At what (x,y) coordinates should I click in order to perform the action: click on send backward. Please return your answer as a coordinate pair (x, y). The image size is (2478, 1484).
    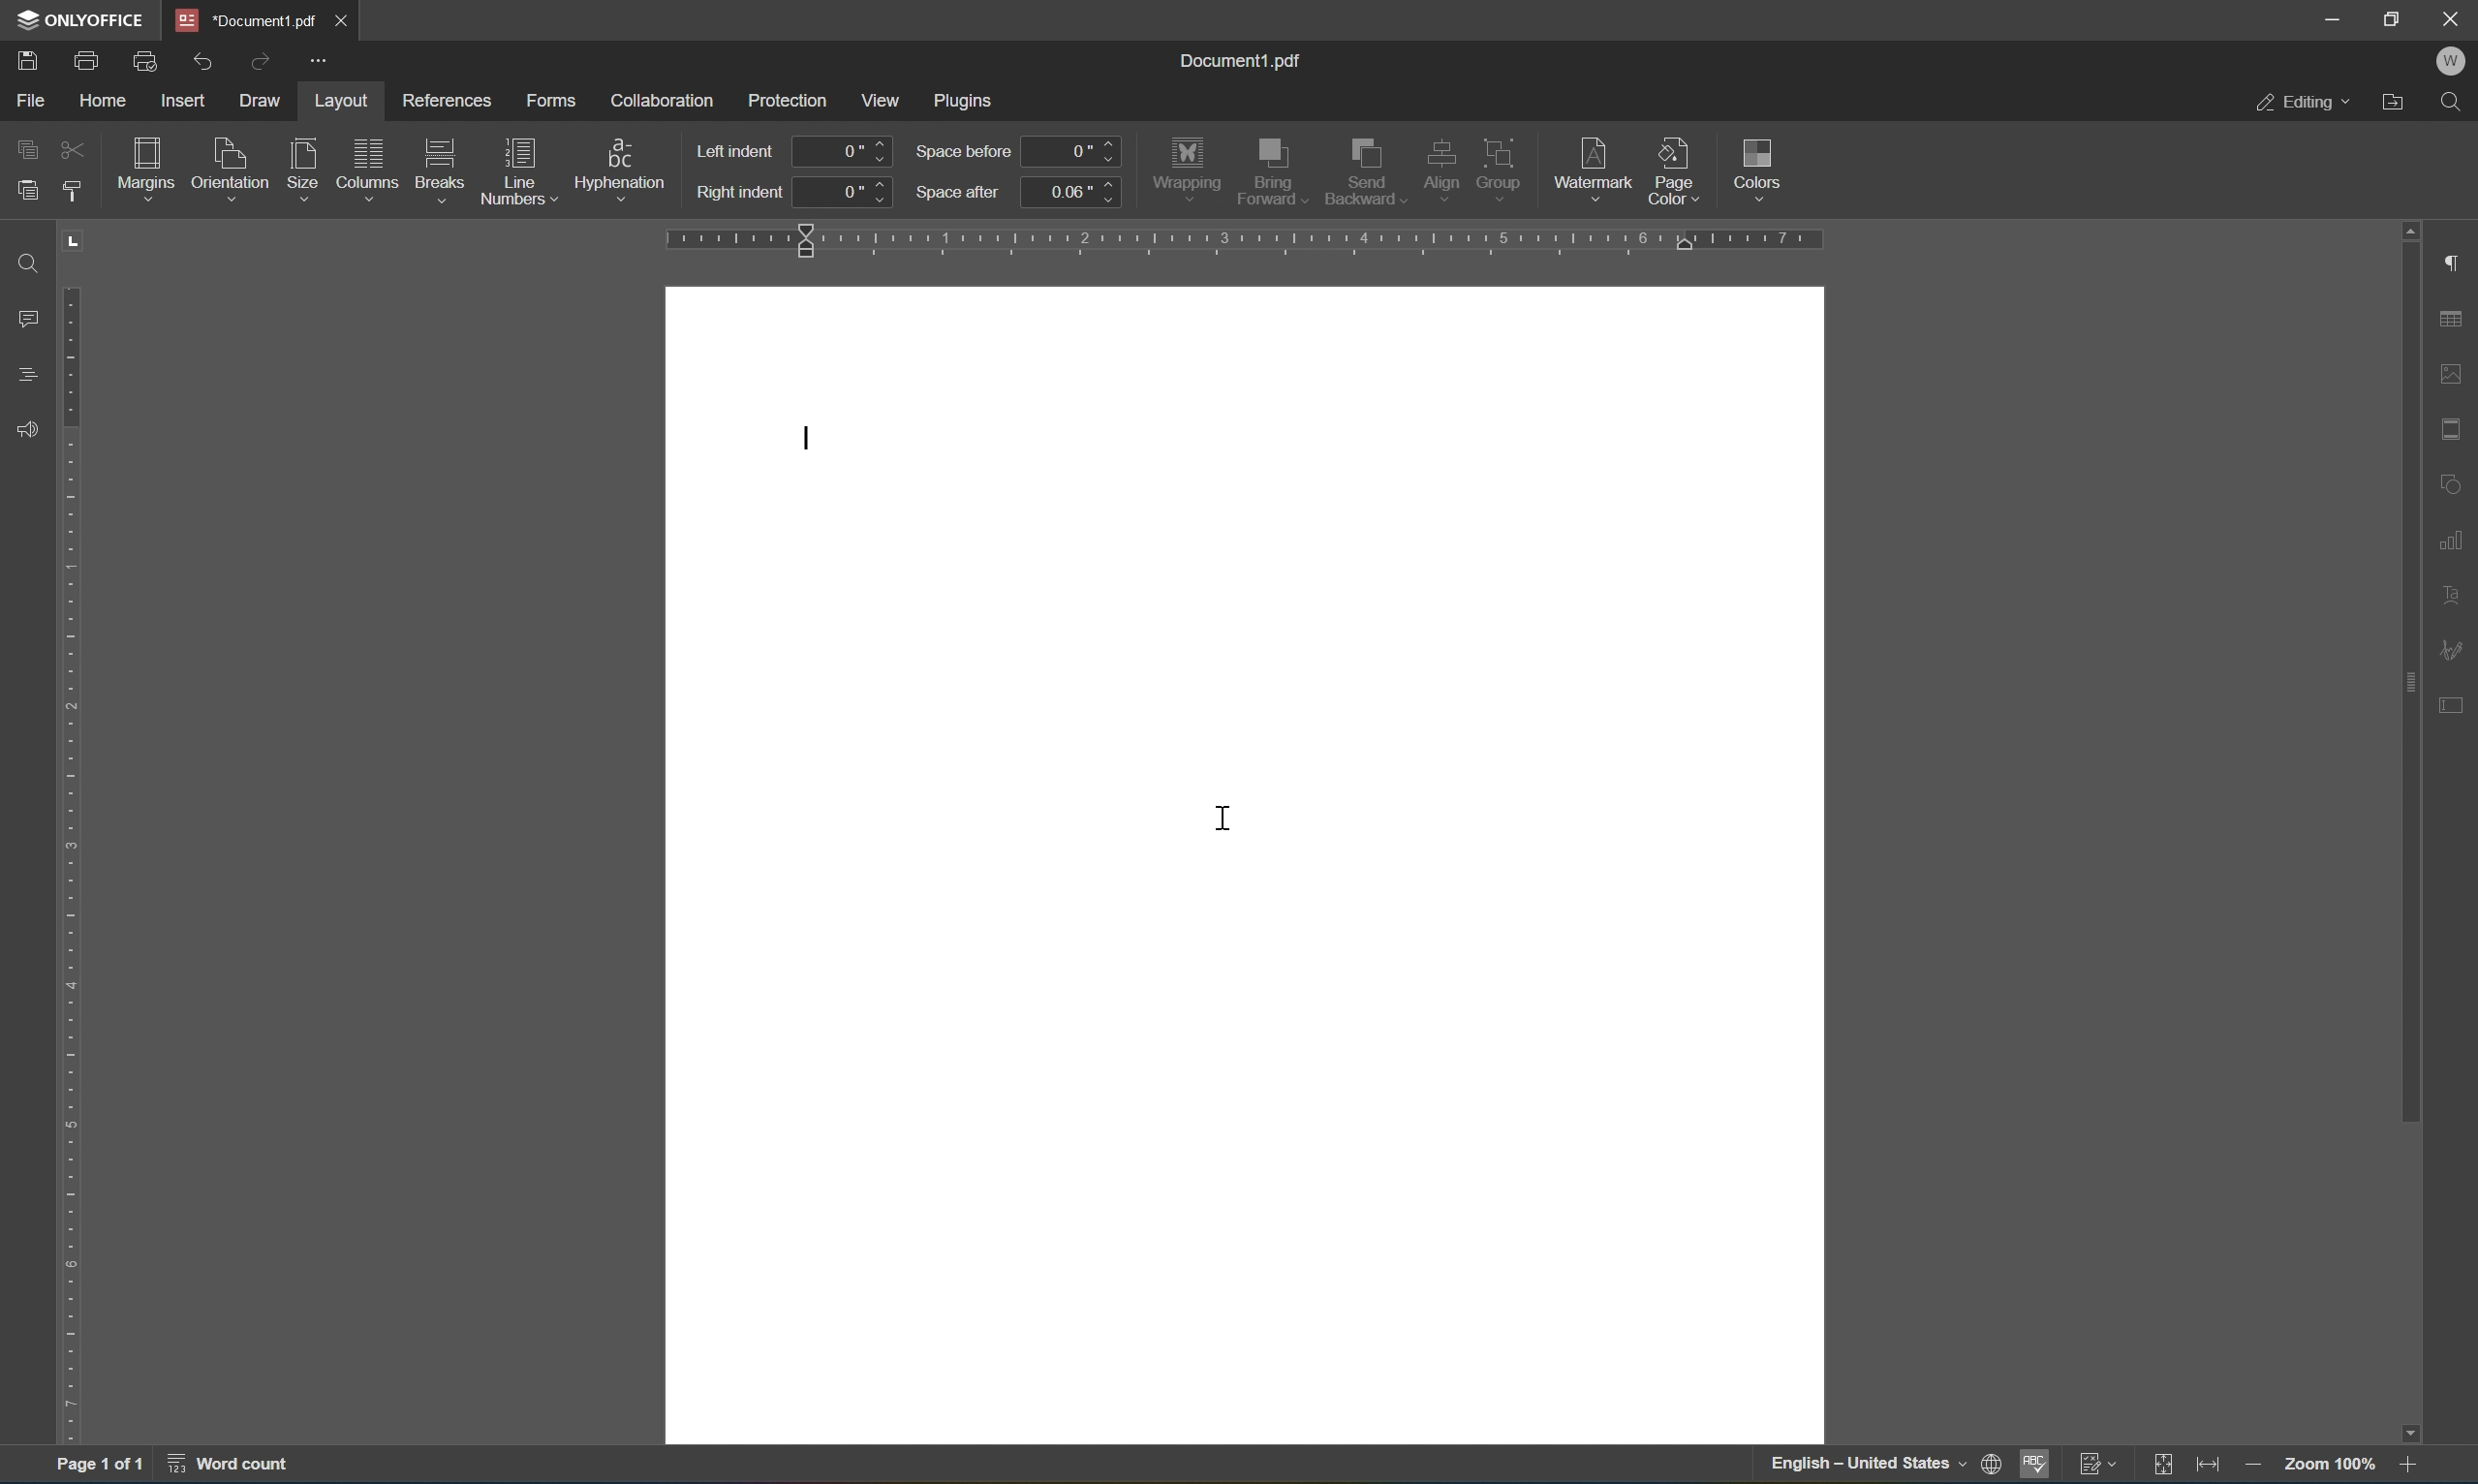
    Looking at the image, I should click on (1362, 171).